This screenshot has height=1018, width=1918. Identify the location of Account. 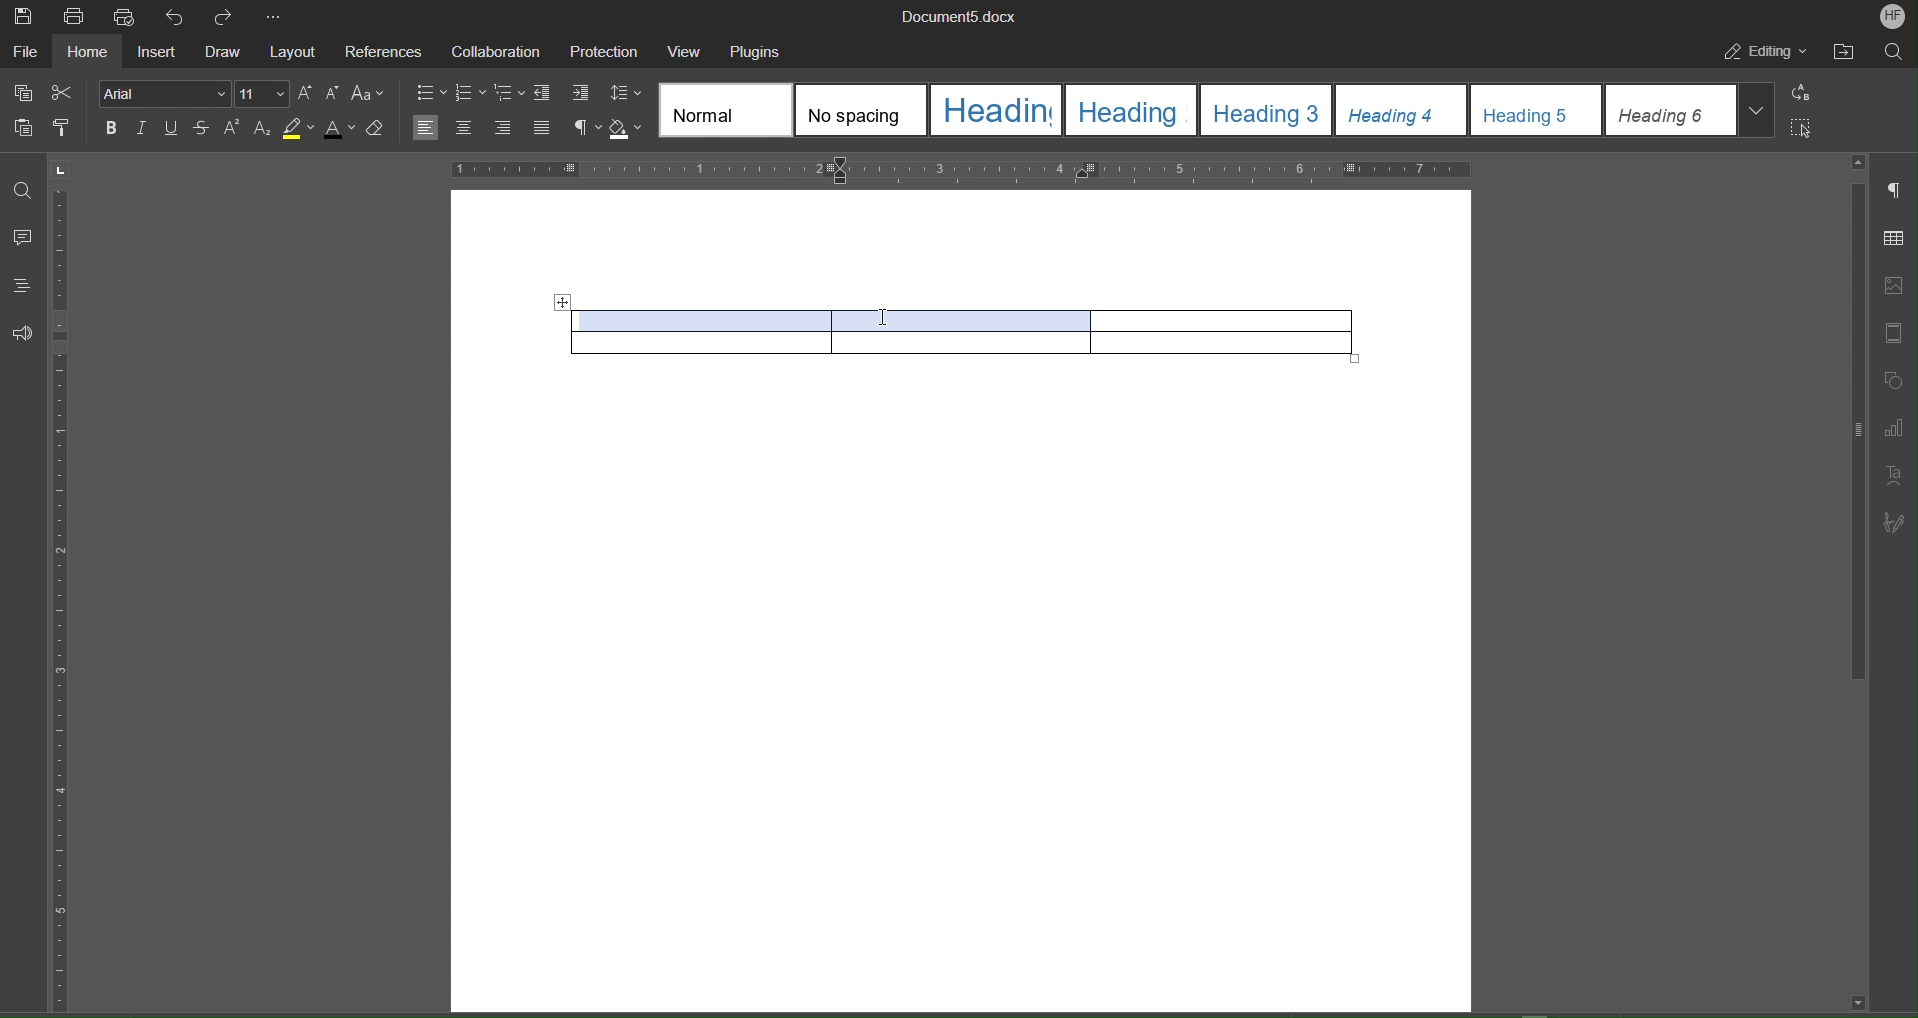
(1890, 17).